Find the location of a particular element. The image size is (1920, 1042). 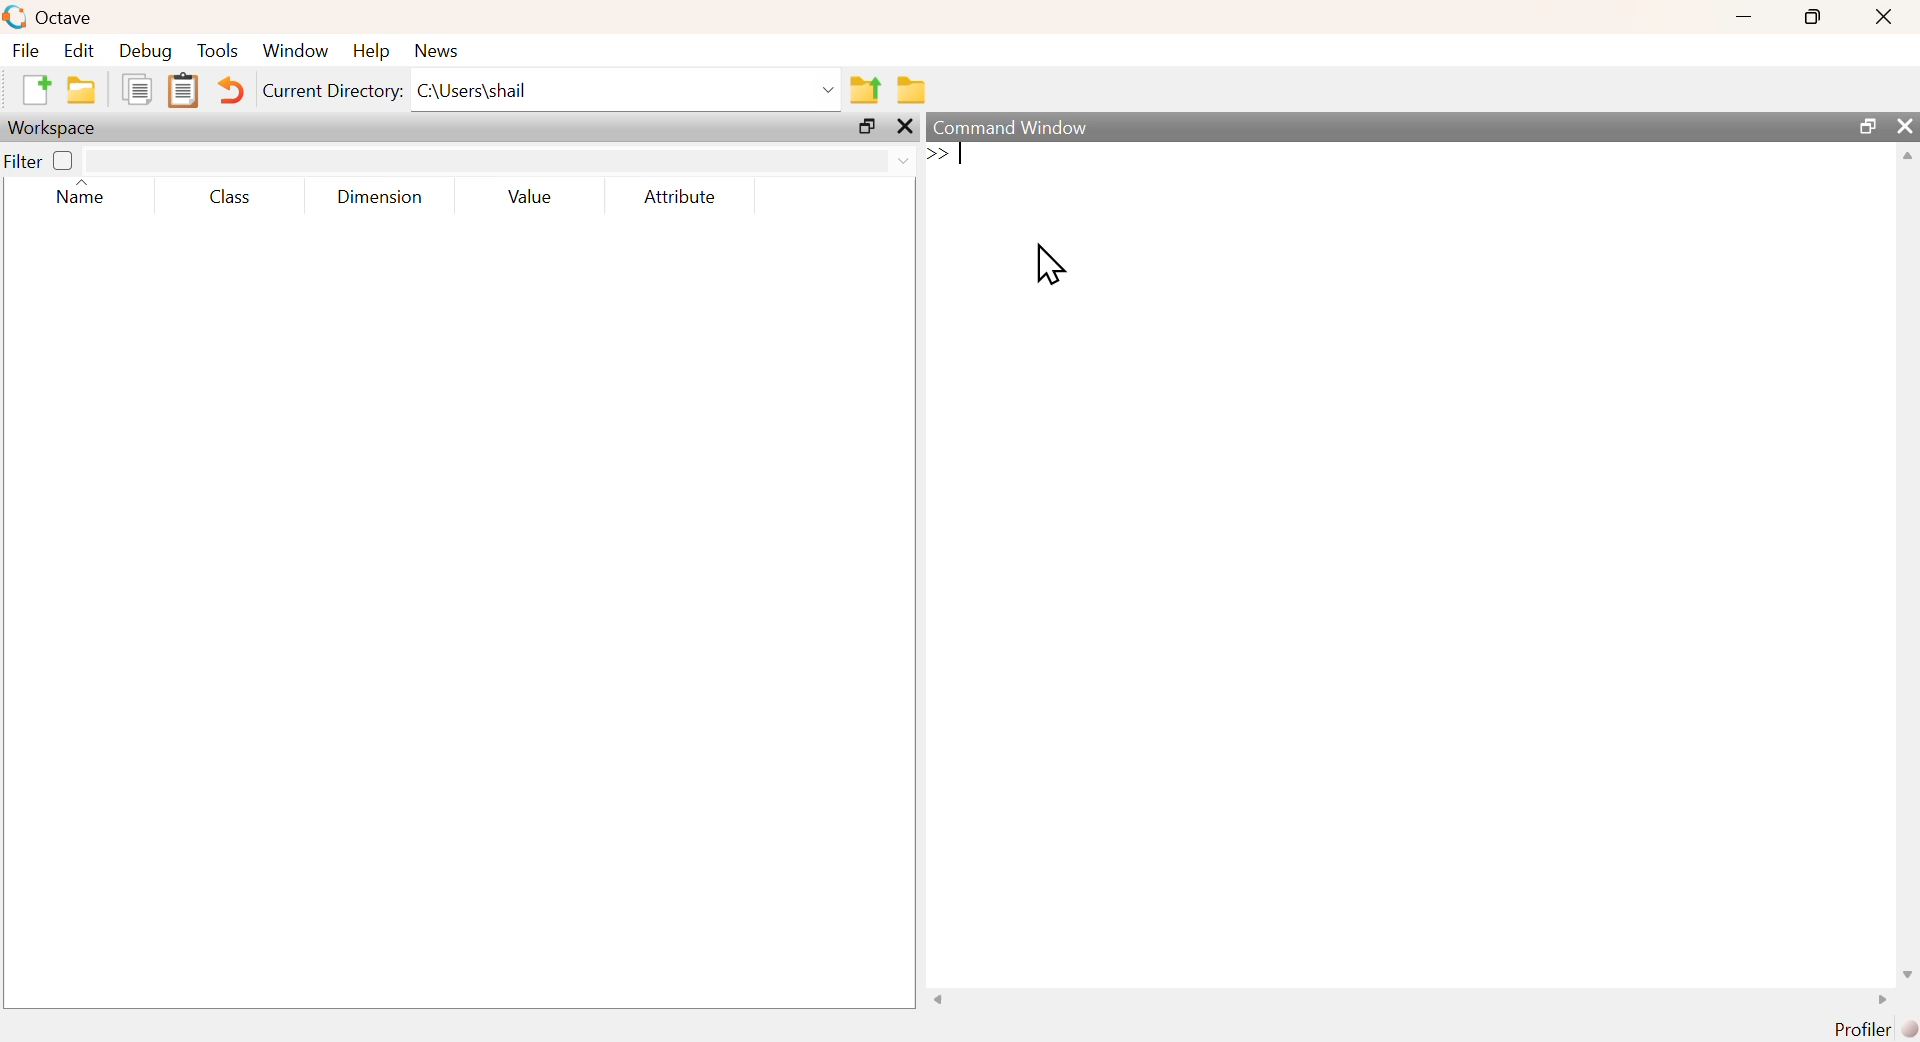

typing cursor is located at coordinates (948, 156).